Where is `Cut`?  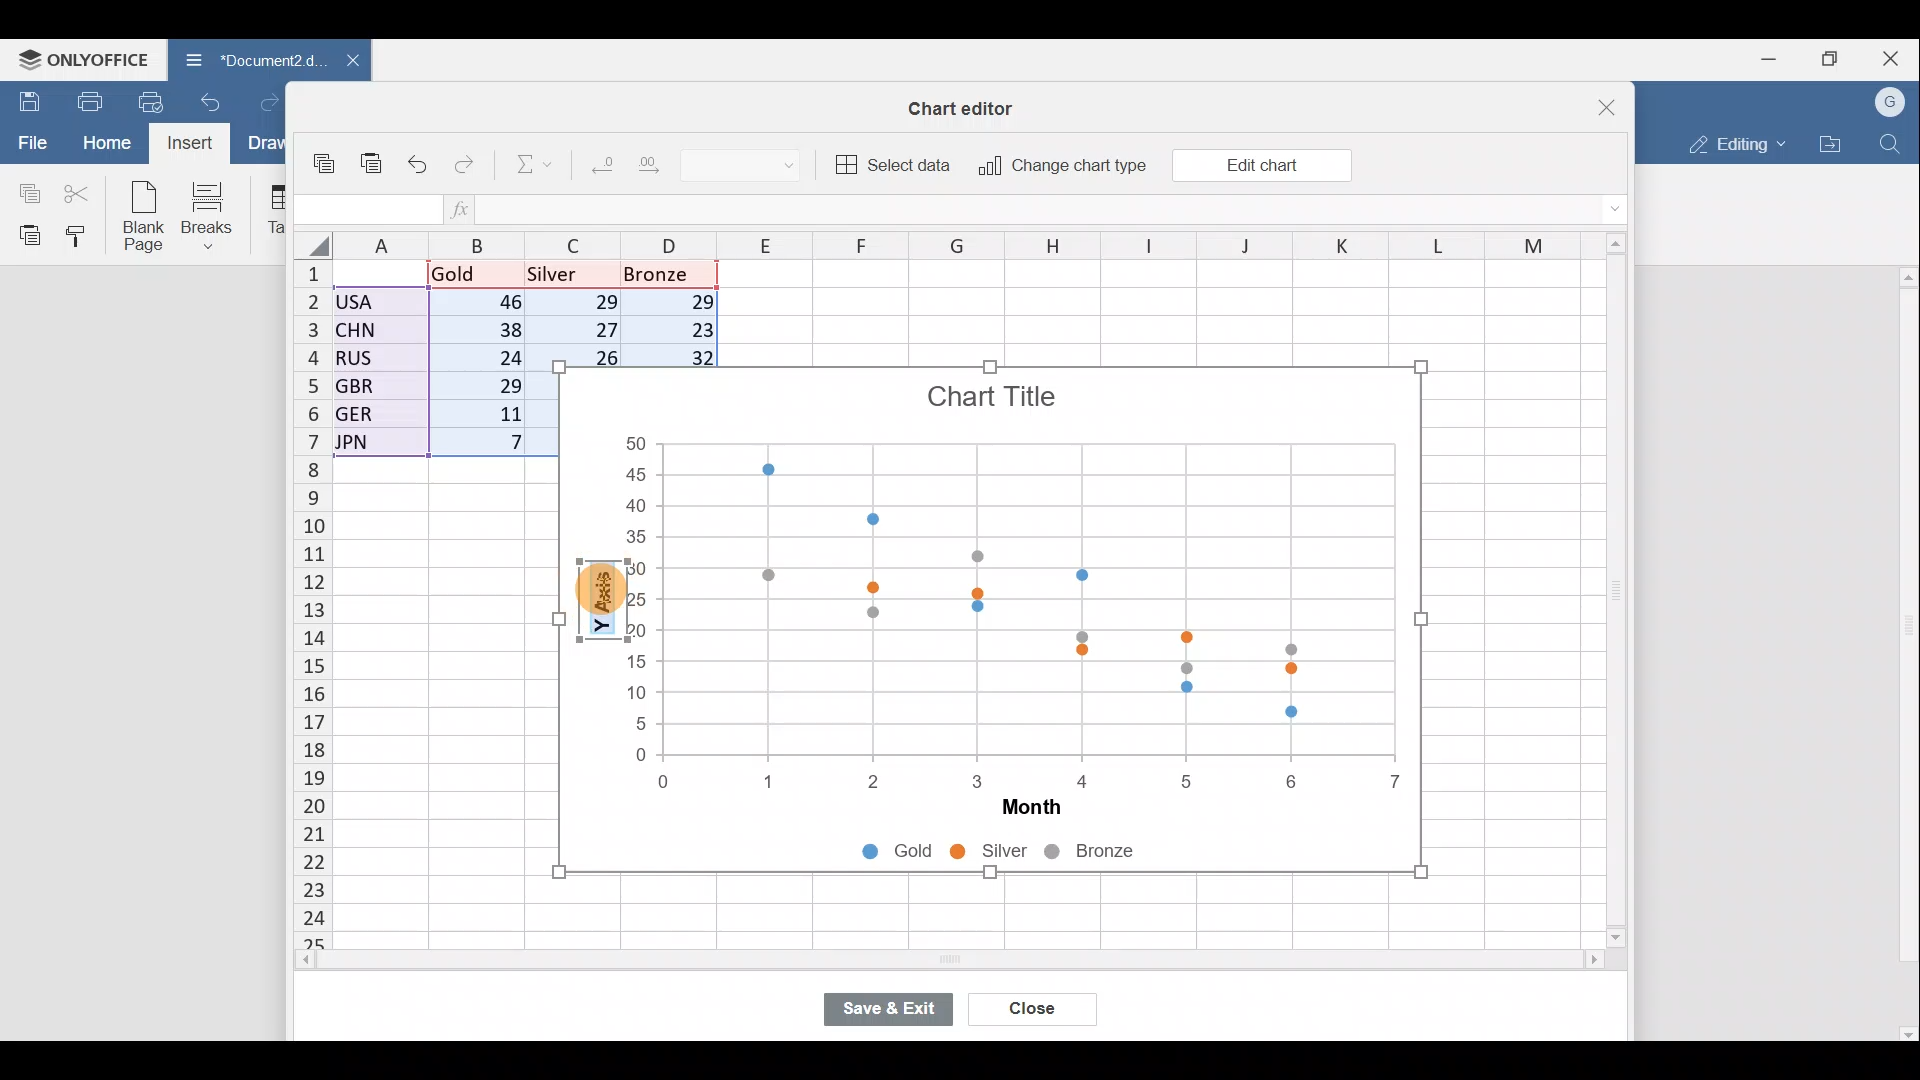
Cut is located at coordinates (80, 192).